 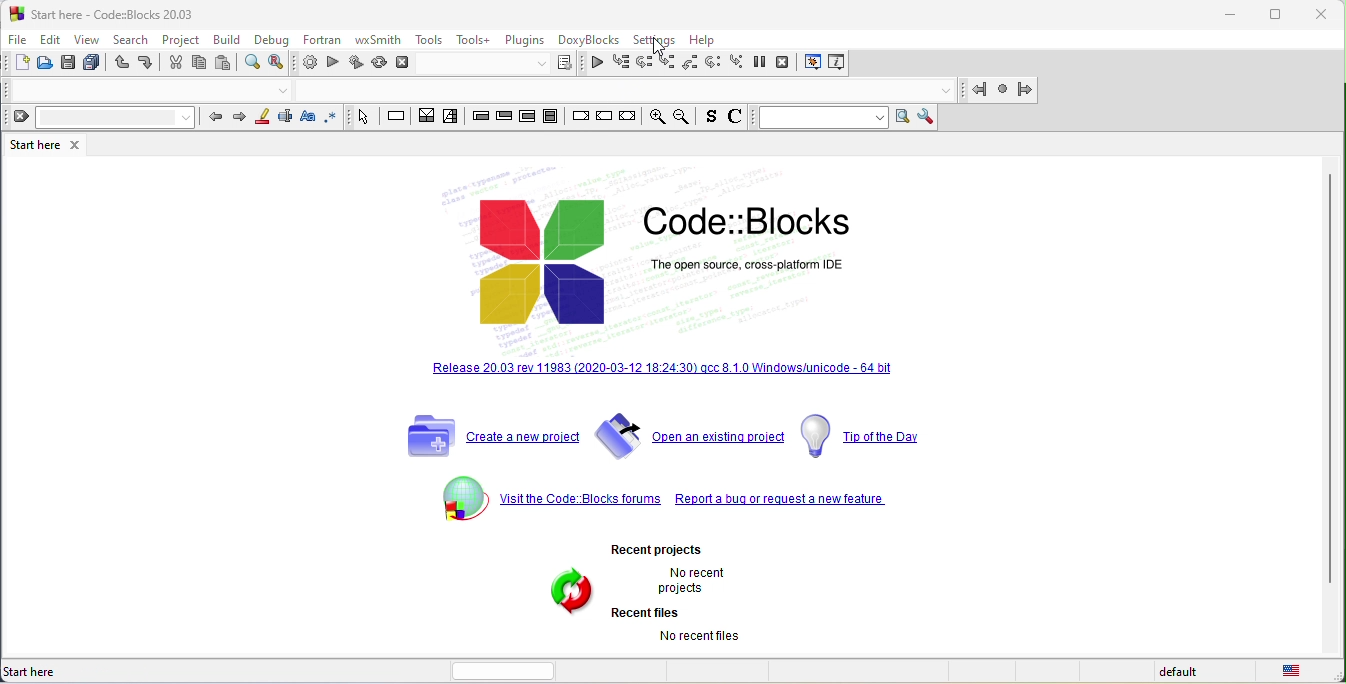 What do you see at coordinates (363, 117) in the screenshot?
I see `select` at bounding box center [363, 117].